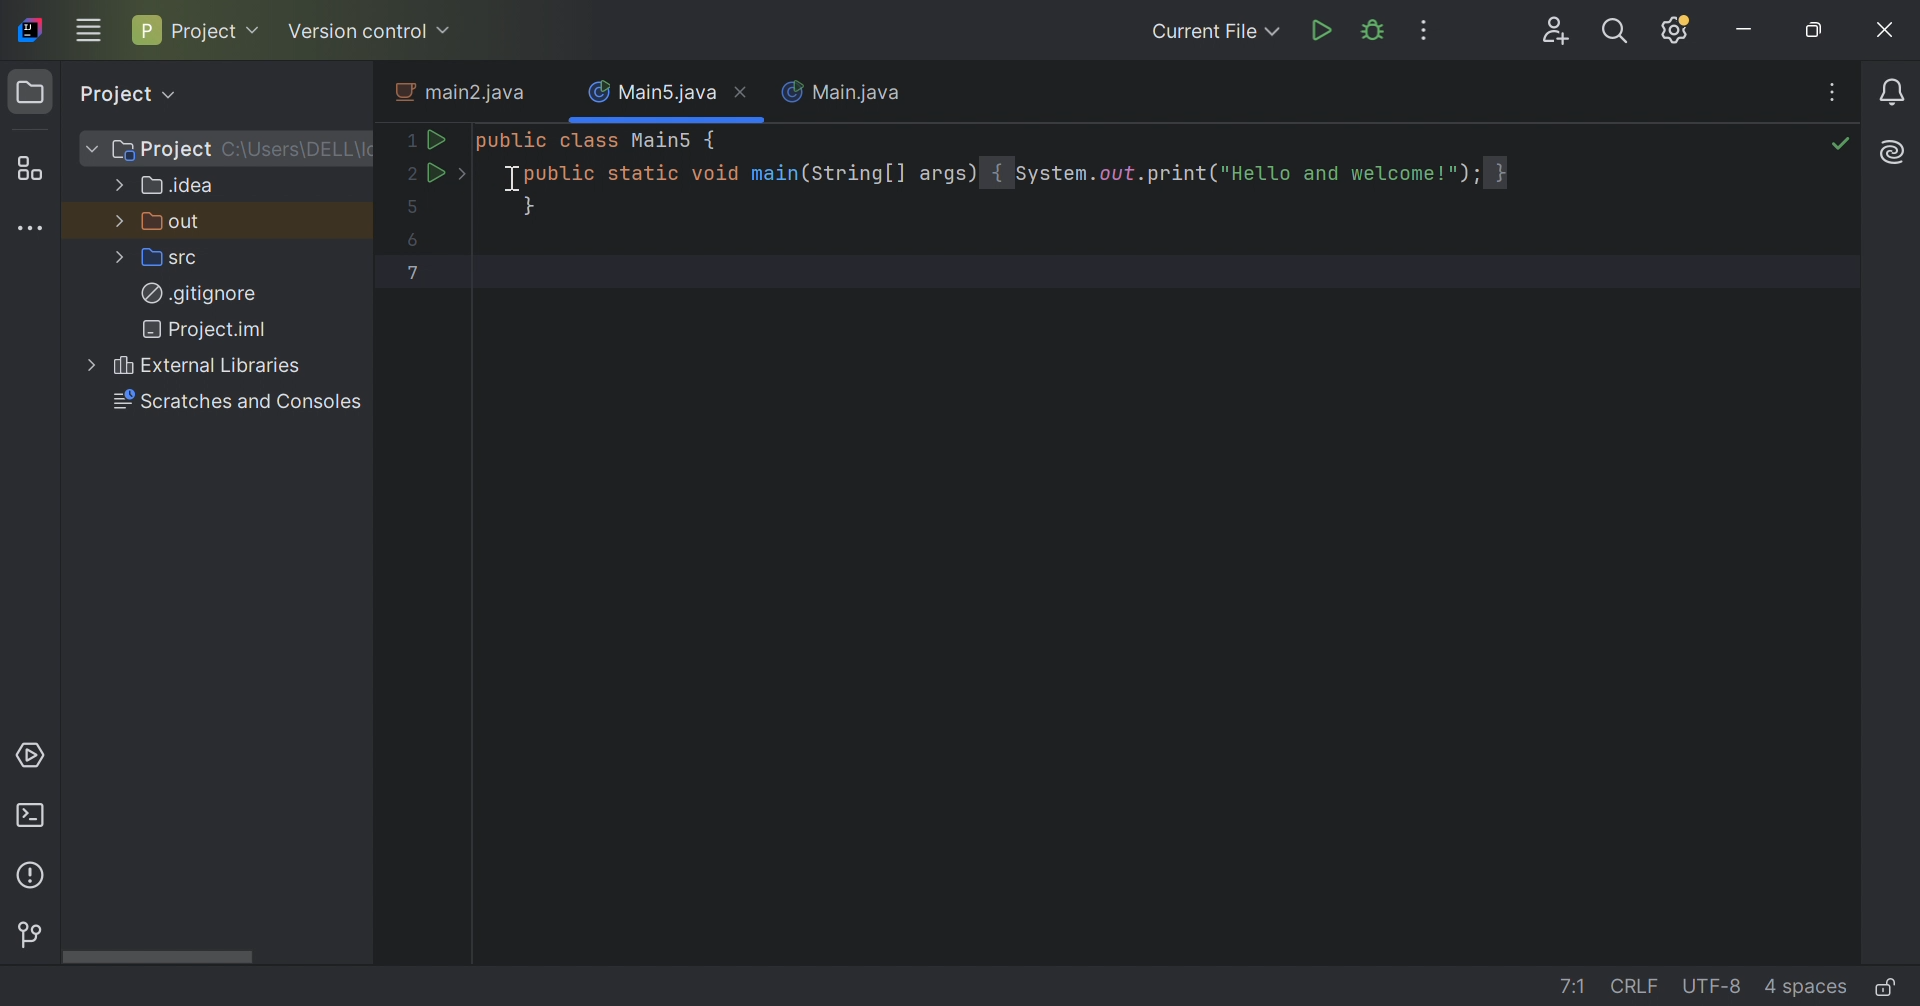 The width and height of the screenshot is (1920, 1006). I want to click on 7:1, so click(1573, 987).